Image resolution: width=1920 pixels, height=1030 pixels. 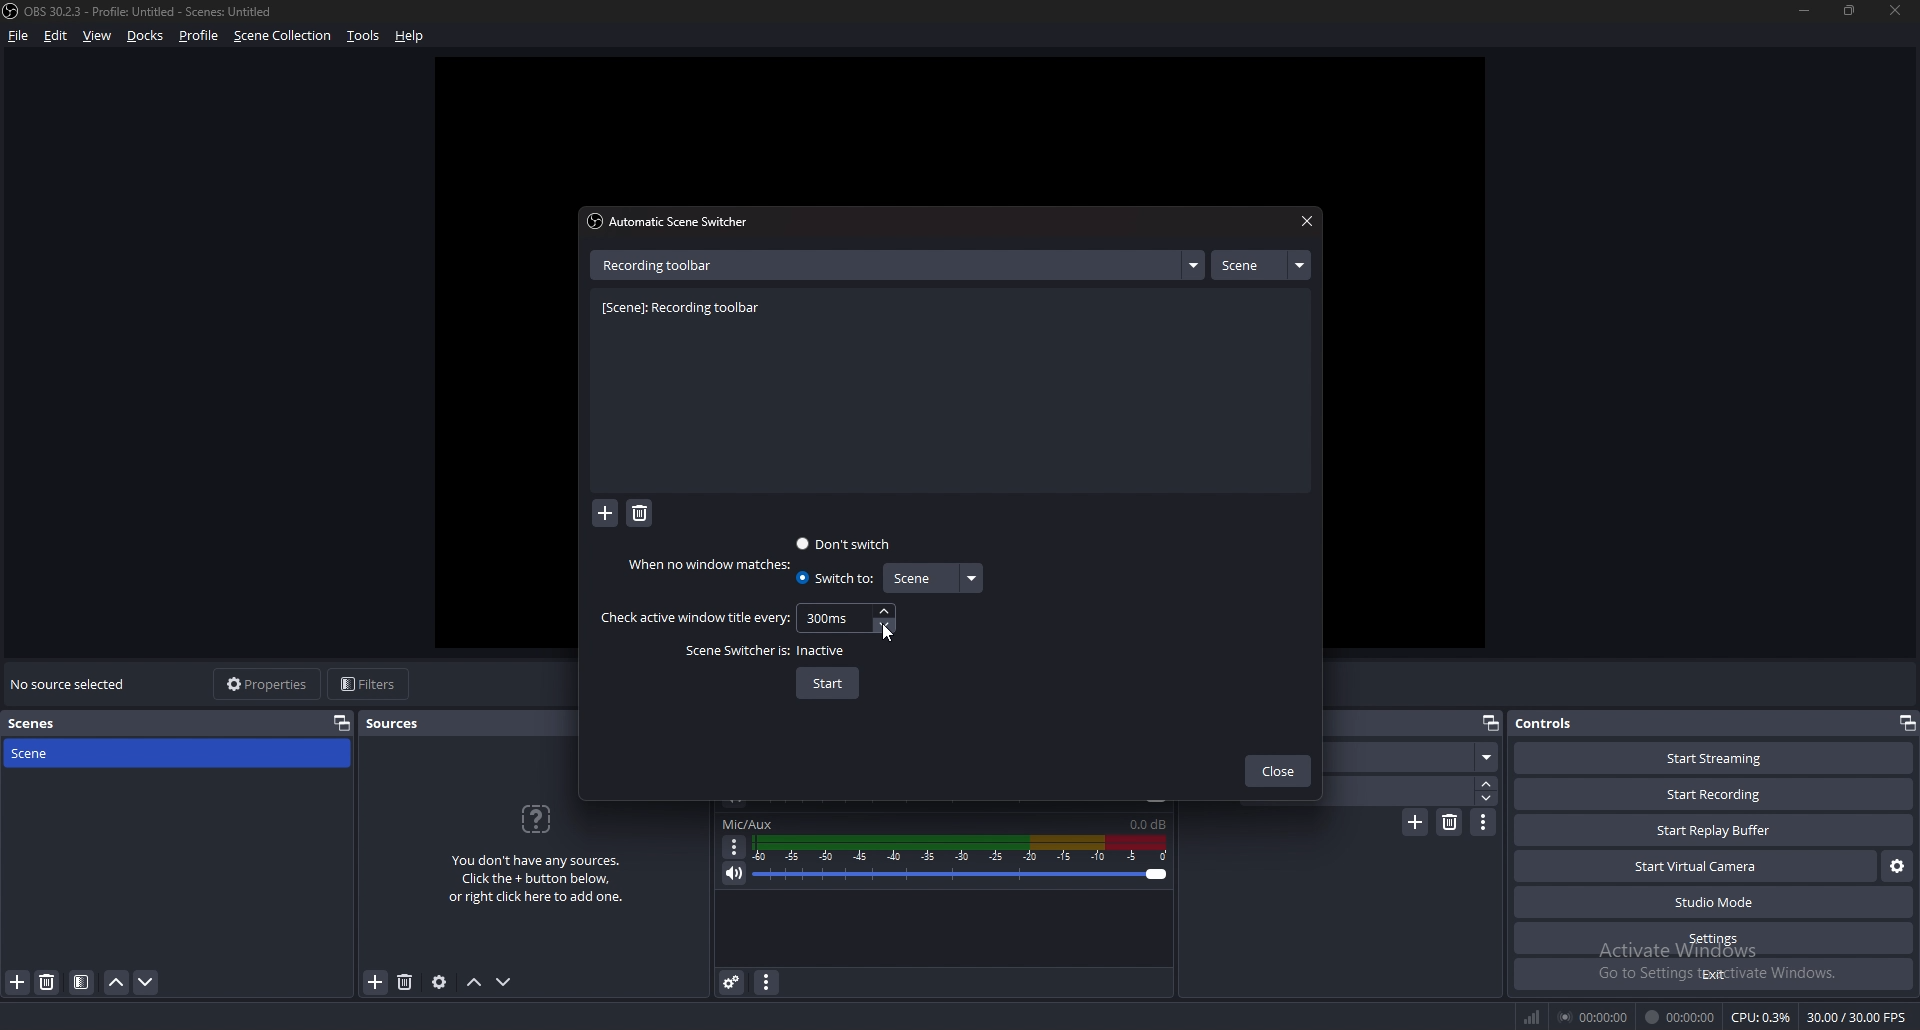 I want to click on name input, so click(x=663, y=264).